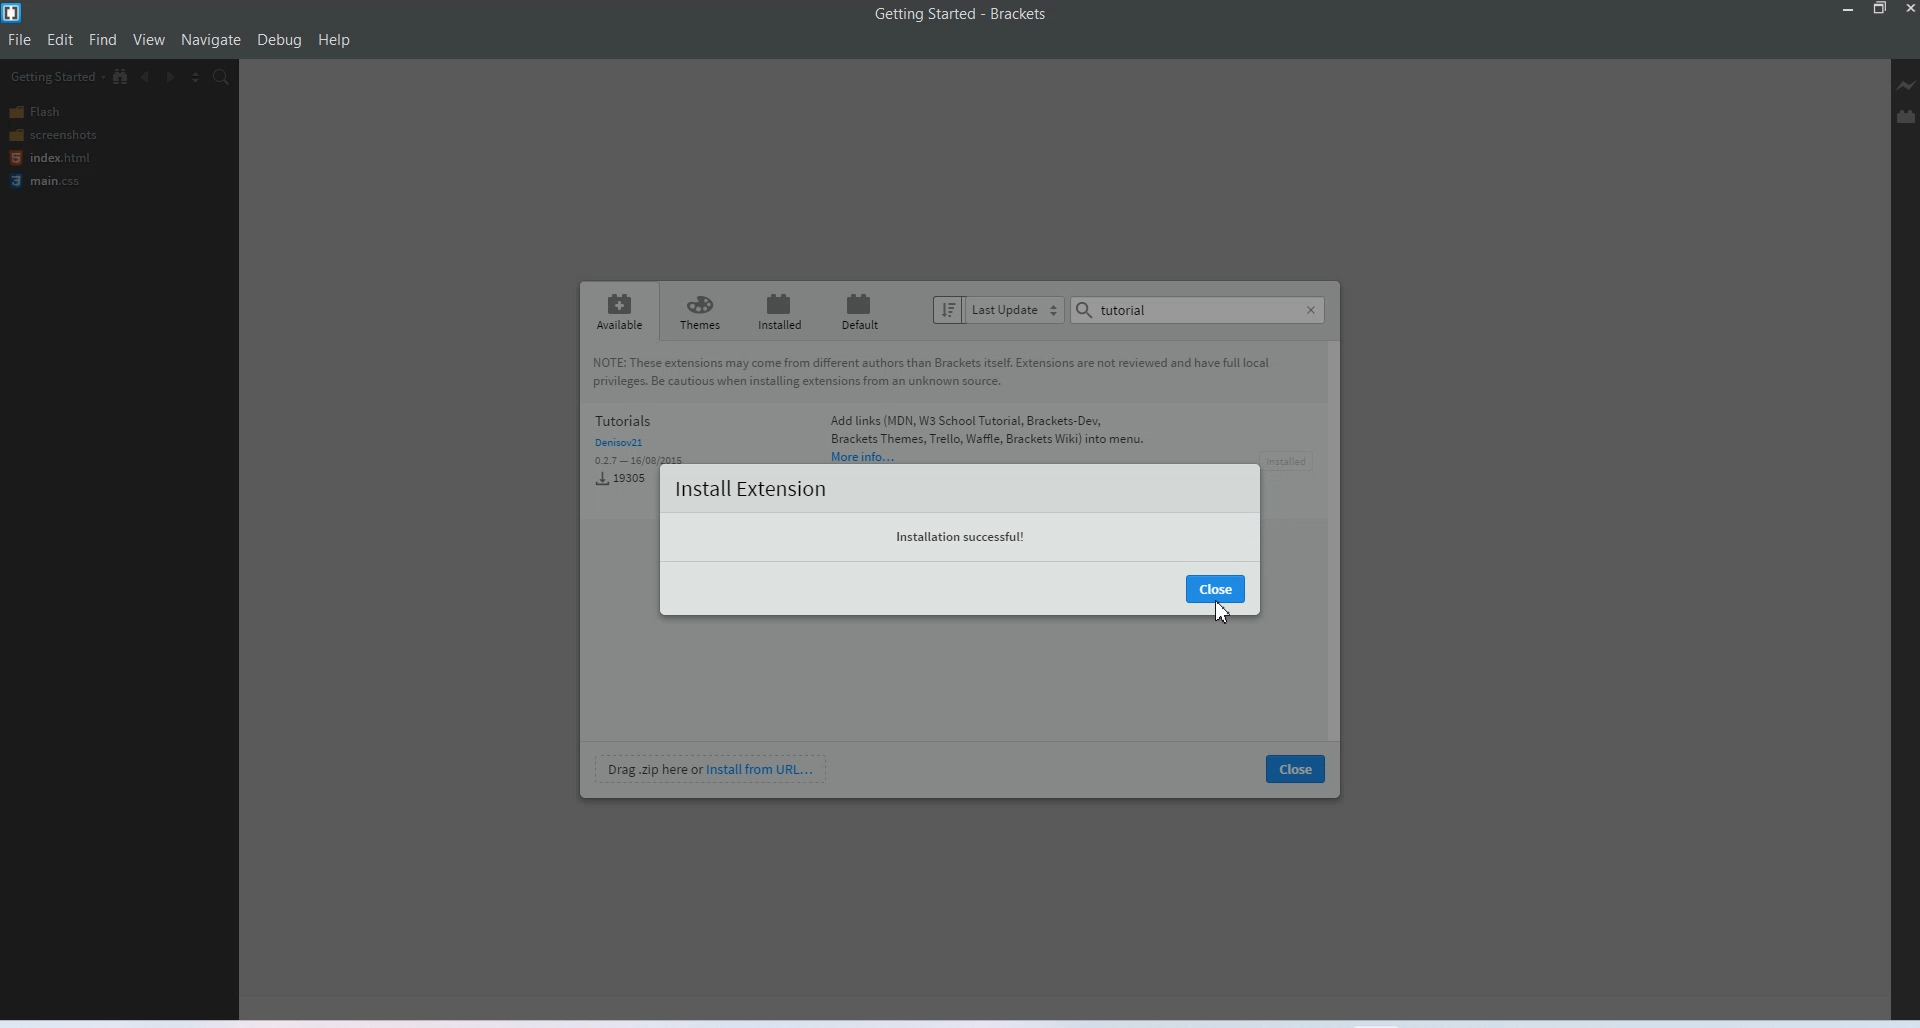 The height and width of the screenshot is (1028, 1920). Describe the element at coordinates (1904, 85) in the screenshot. I see `Live Preview` at that location.